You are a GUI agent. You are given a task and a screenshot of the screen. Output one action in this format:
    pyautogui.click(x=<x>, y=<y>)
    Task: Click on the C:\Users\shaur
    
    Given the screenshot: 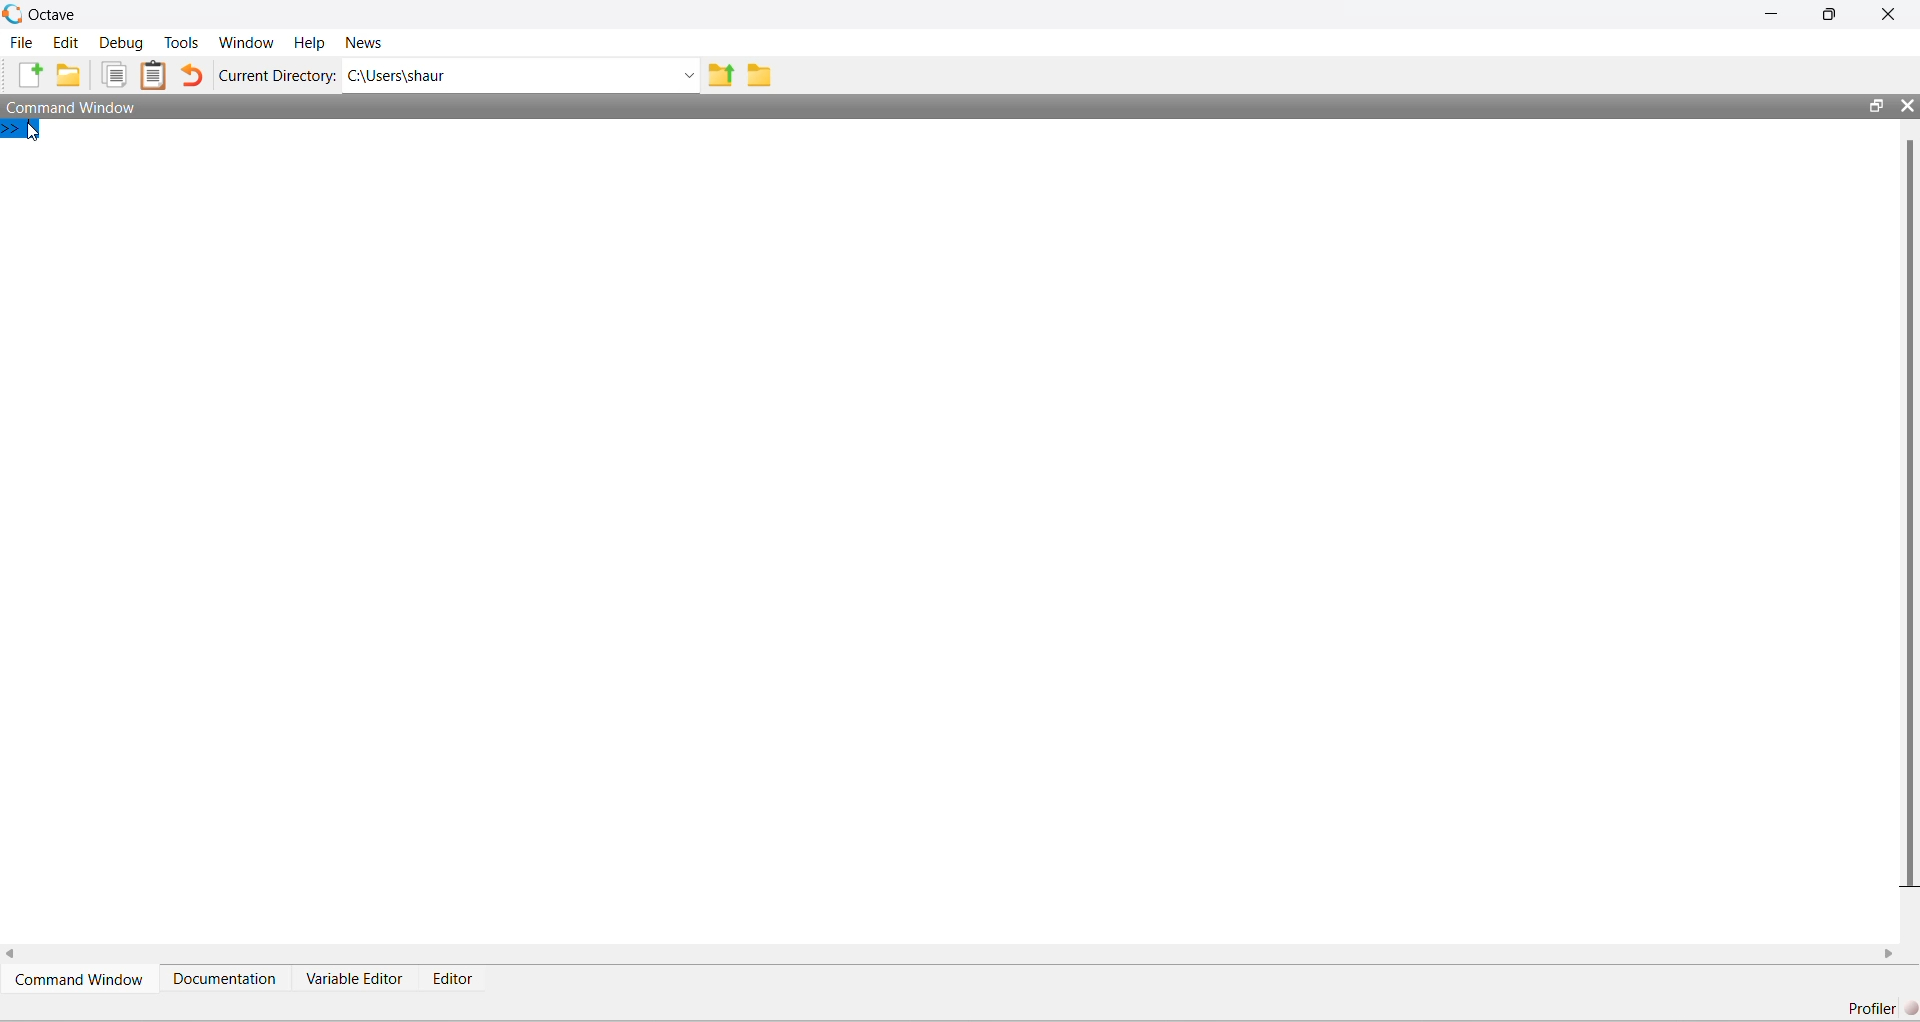 What is the action you would take?
    pyautogui.click(x=398, y=76)
    